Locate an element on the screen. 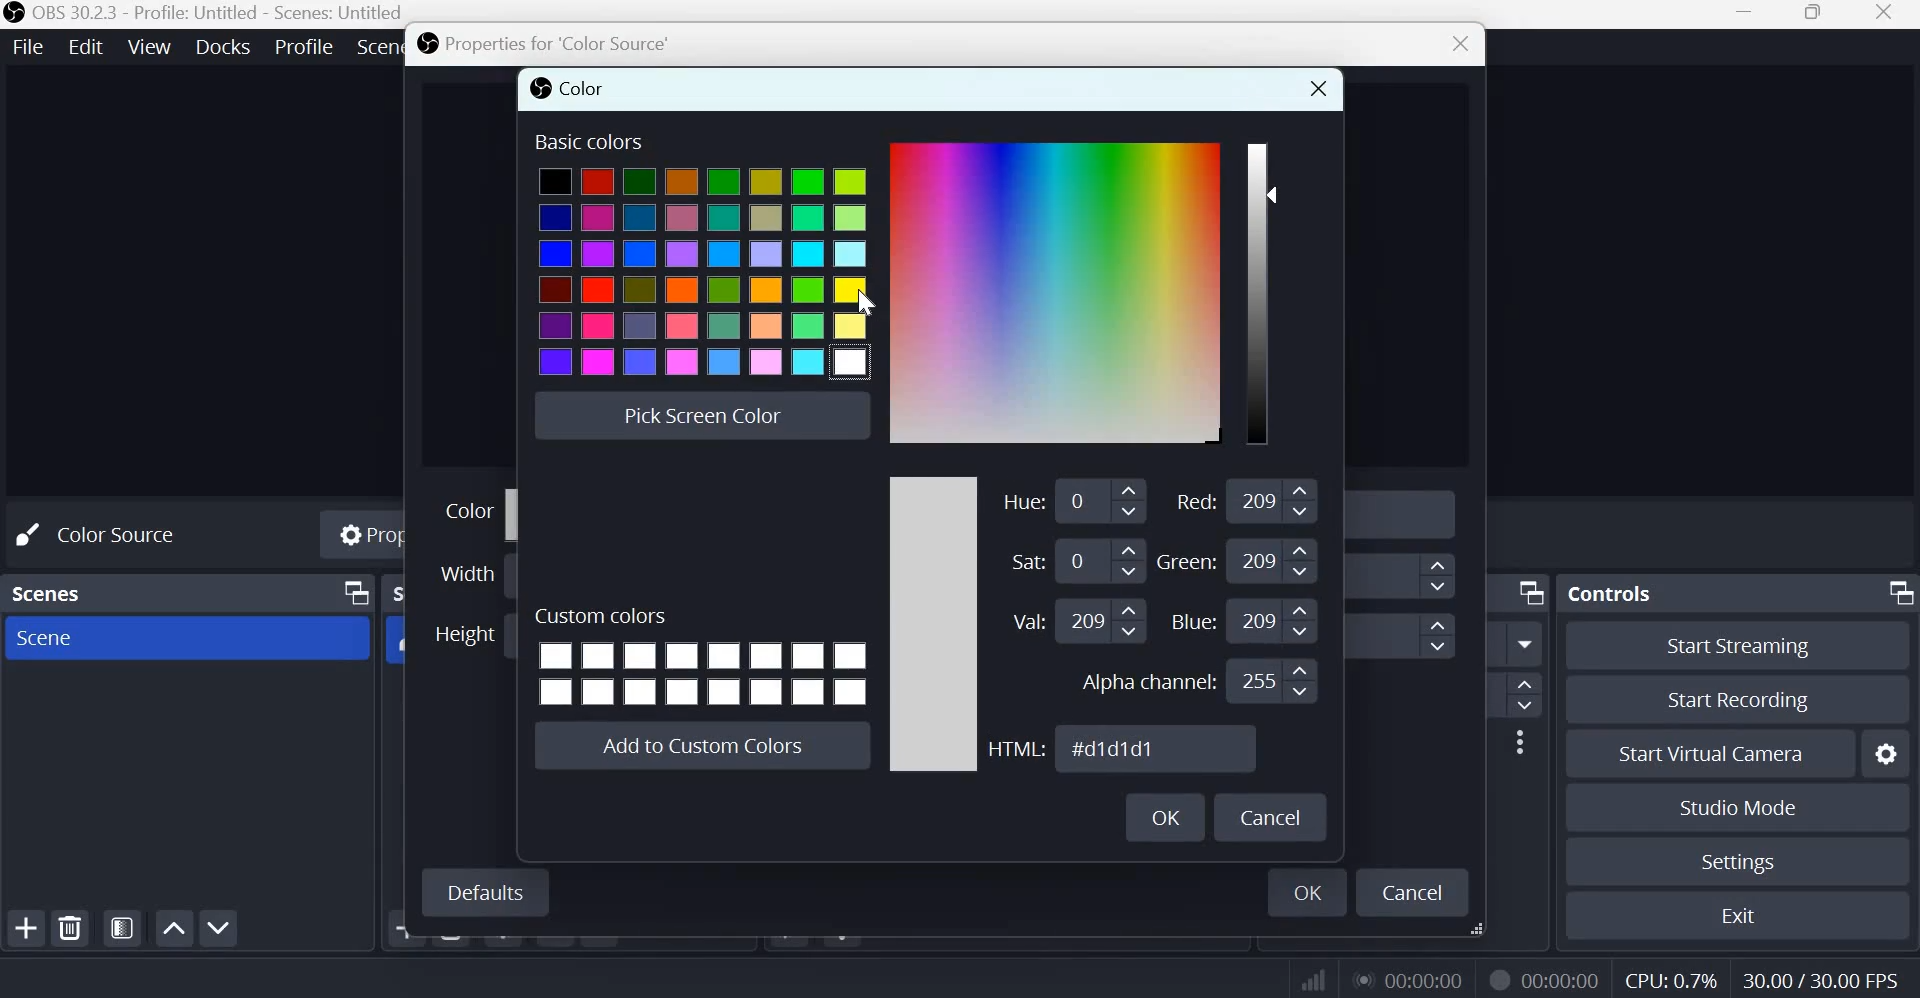  colors is located at coordinates (704, 275).